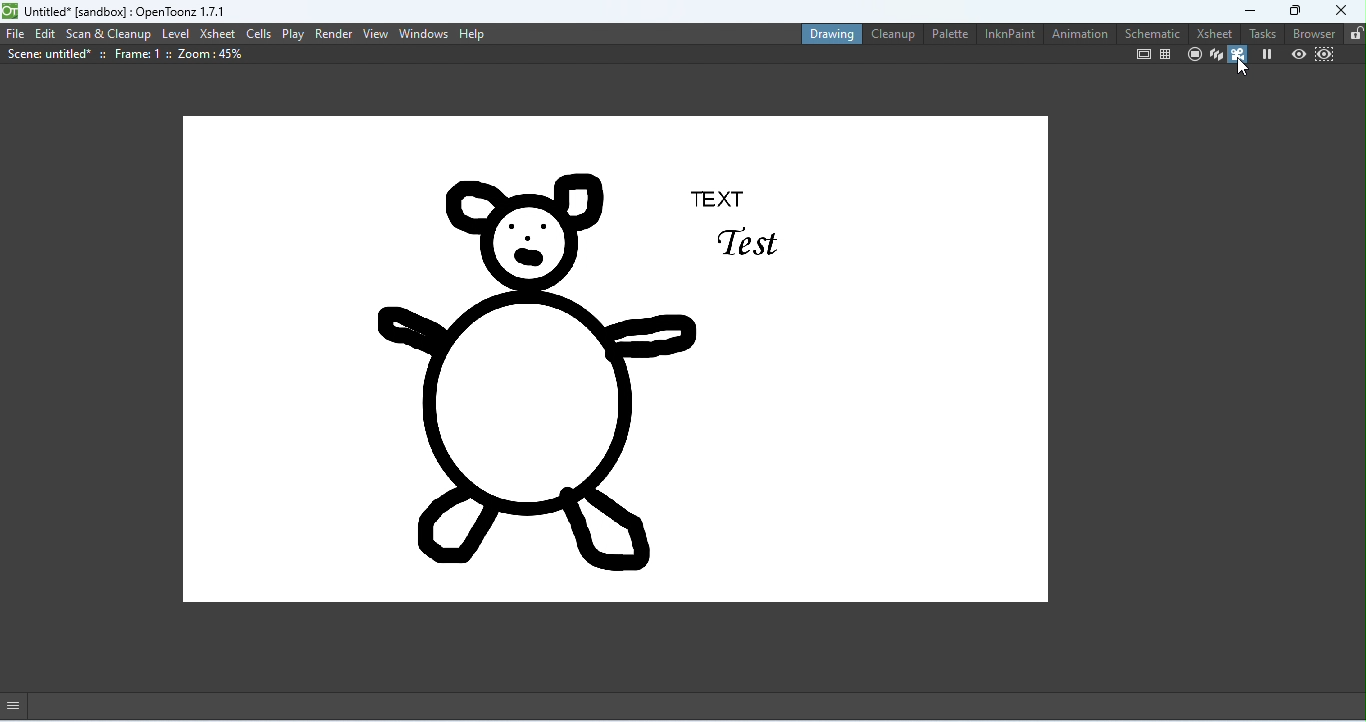  I want to click on safe area, so click(1142, 55).